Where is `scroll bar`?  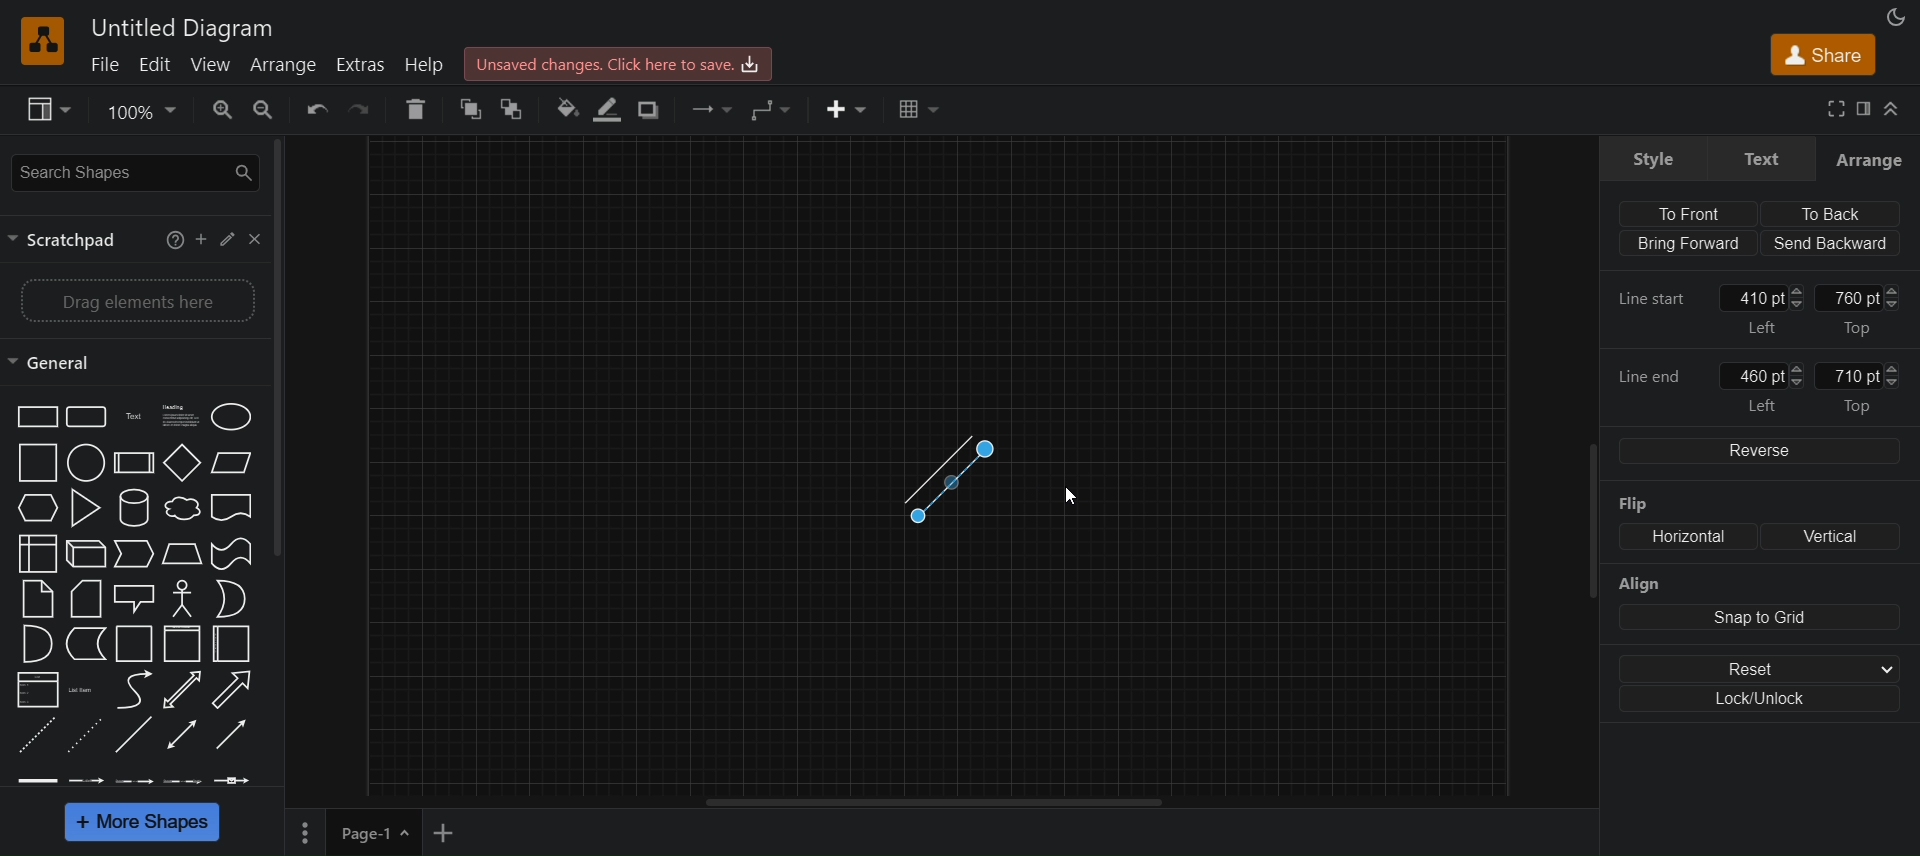 scroll bar is located at coordinates (1583, 533).